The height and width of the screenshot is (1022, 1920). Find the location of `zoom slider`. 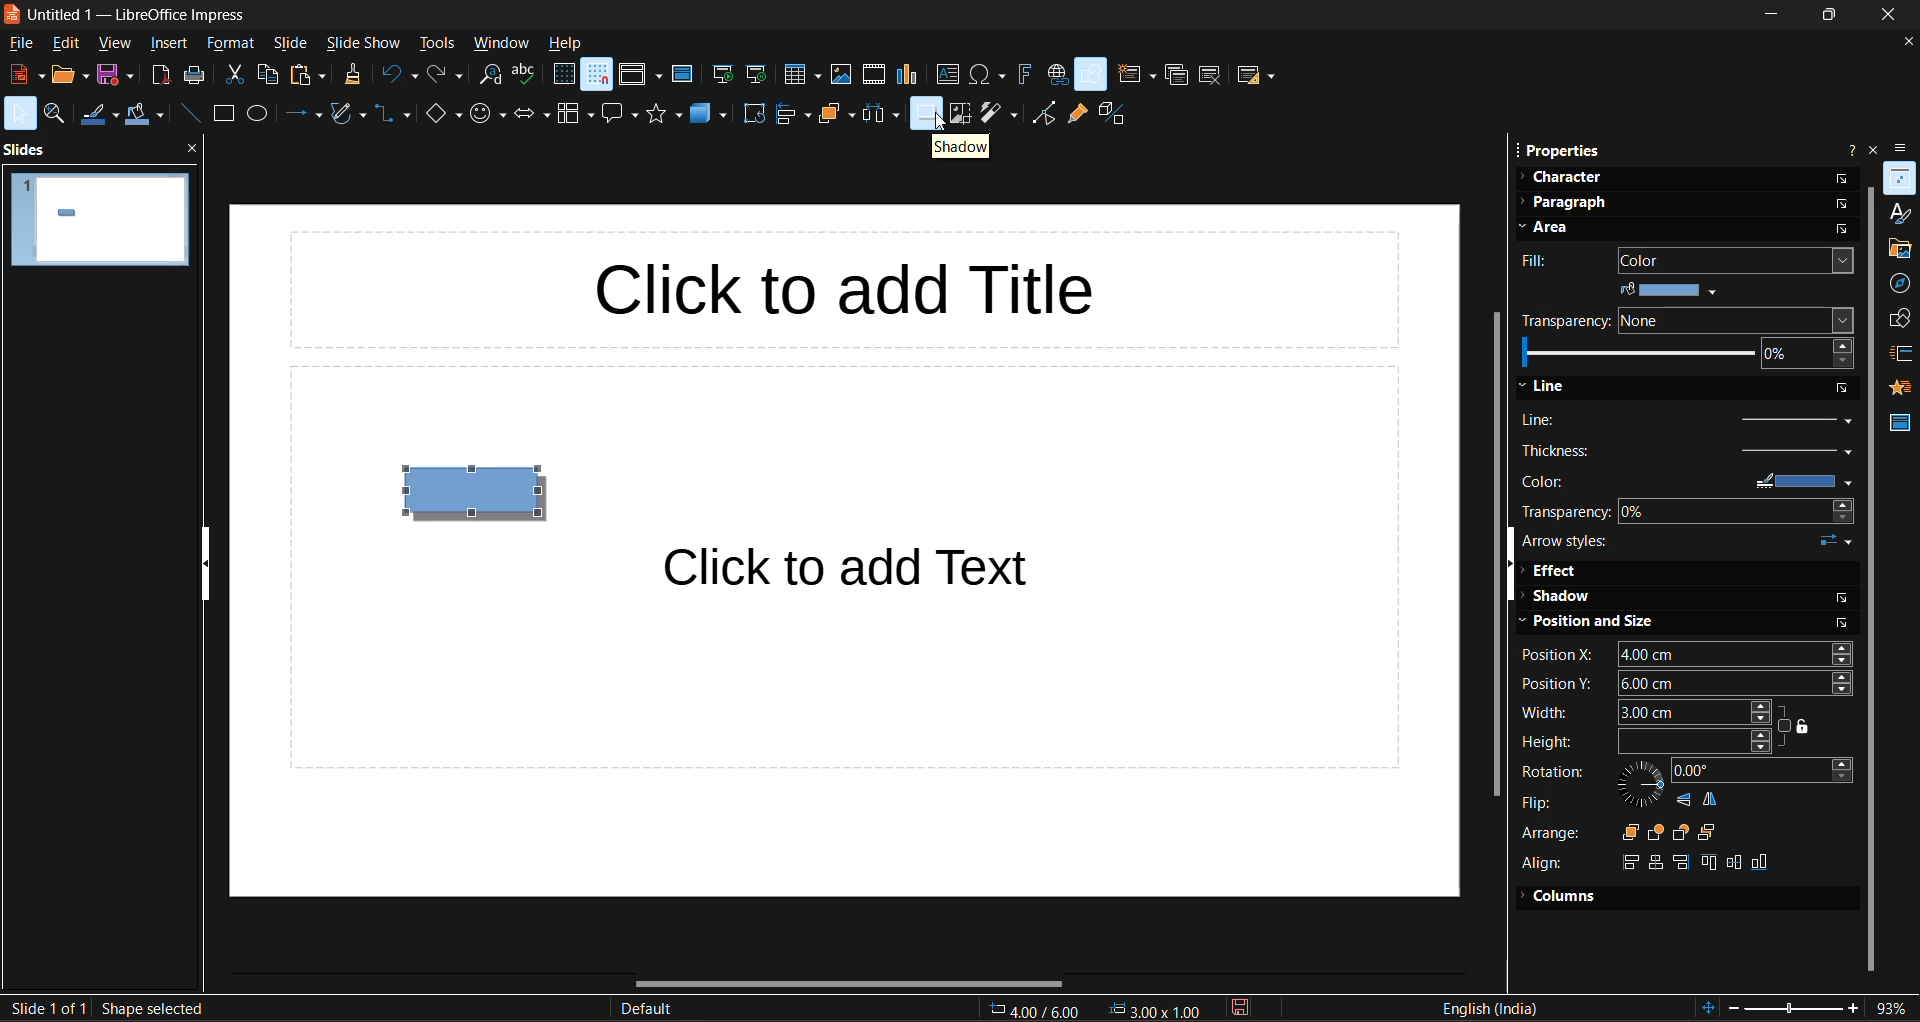

zoom slider is located at coordinates (1797, 1010).